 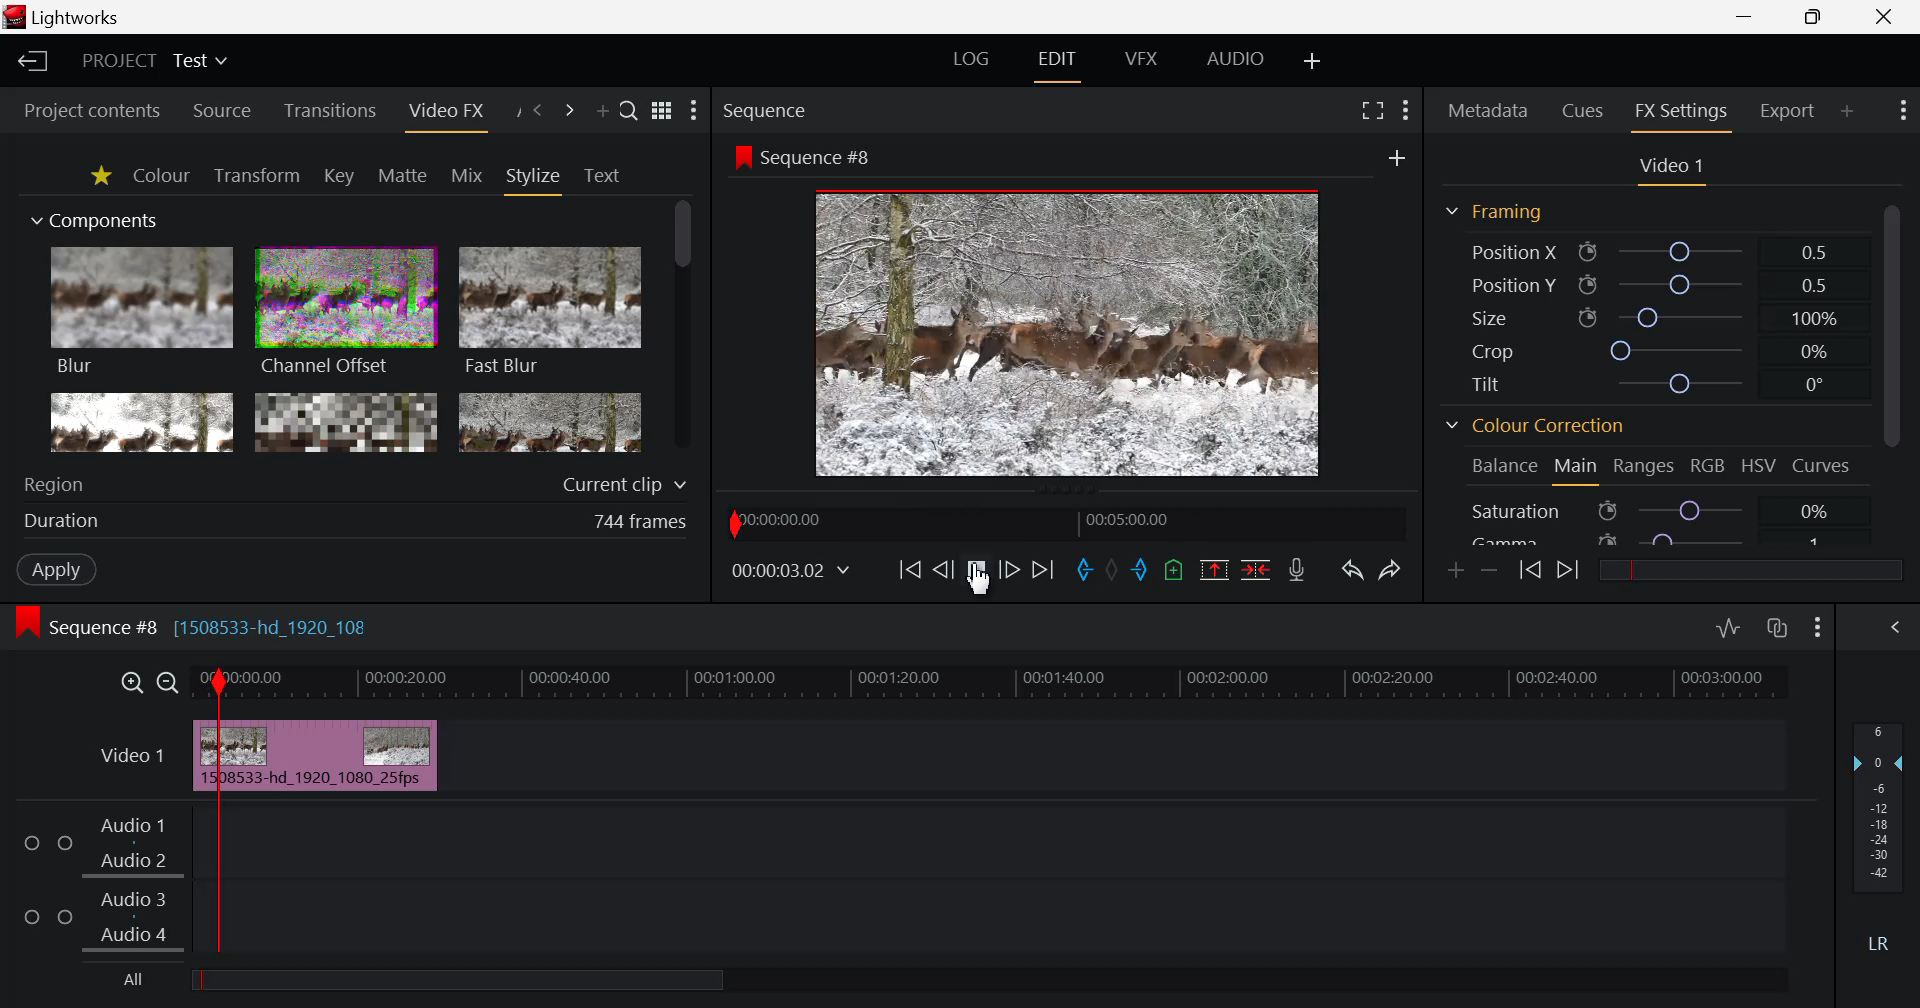 What do you see at coordinates (1650, 349) in the screenshot?
I see `Crop` at bounding box center [1650, 349].